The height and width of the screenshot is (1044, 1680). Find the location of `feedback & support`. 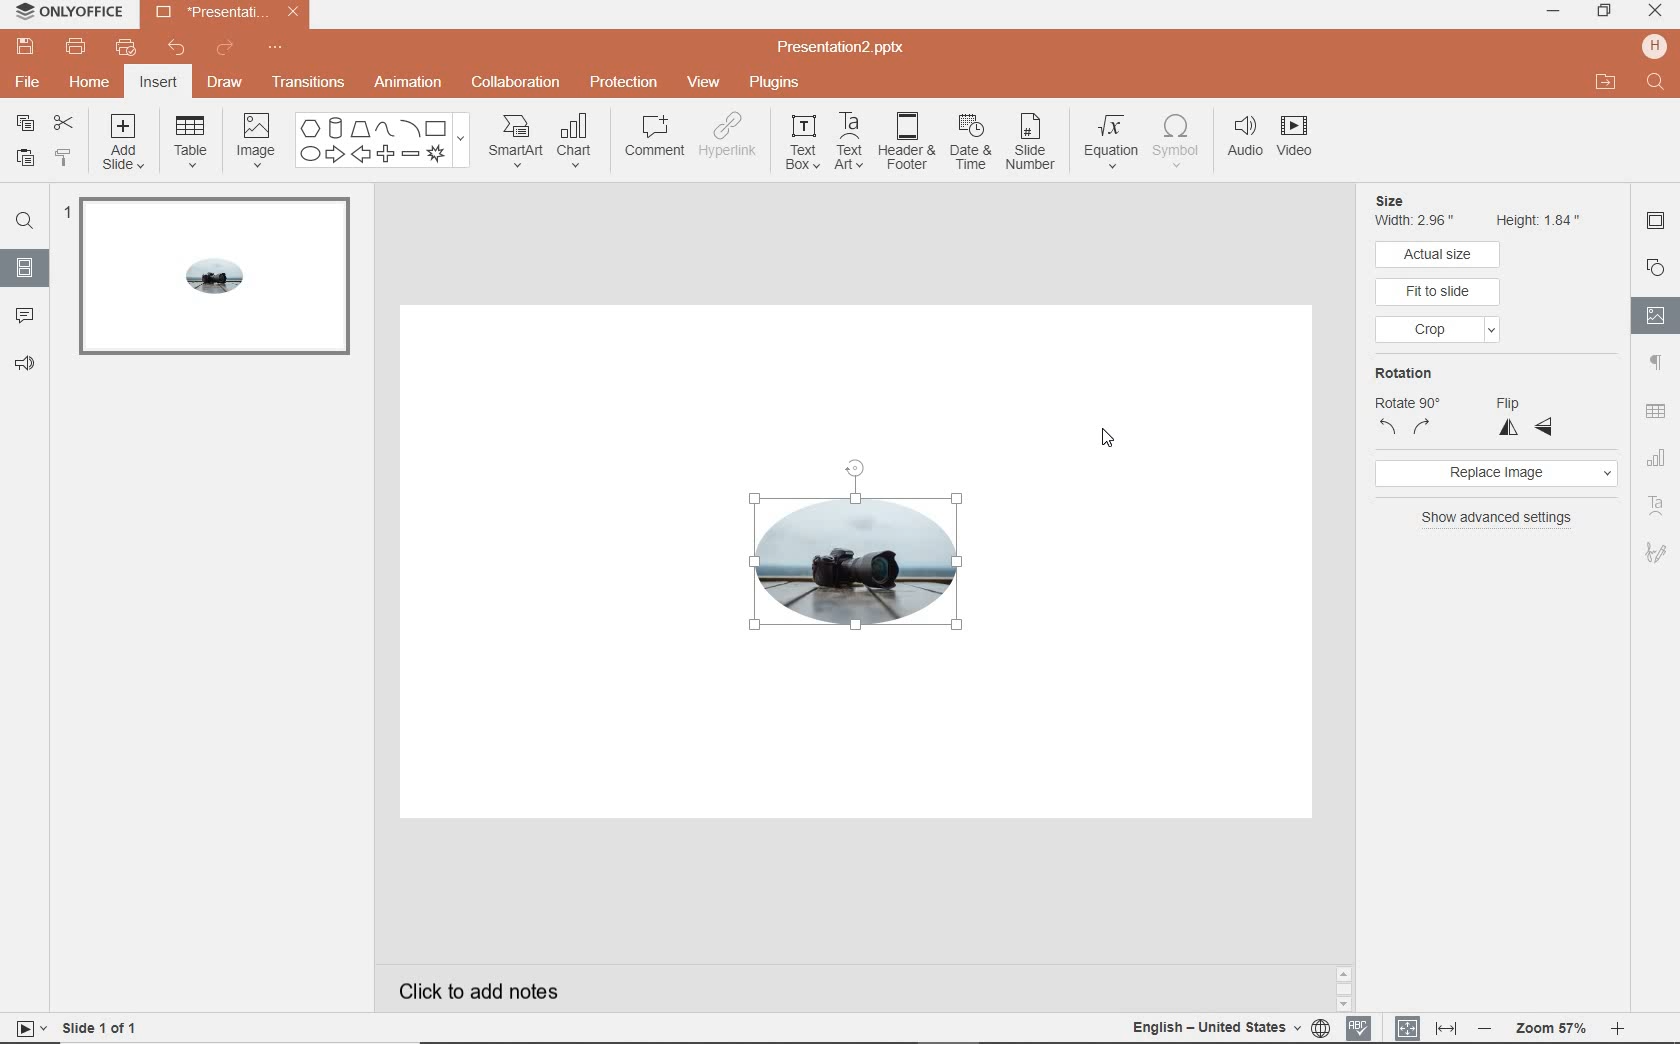

feedback & support is located at coordinates (25, 365).